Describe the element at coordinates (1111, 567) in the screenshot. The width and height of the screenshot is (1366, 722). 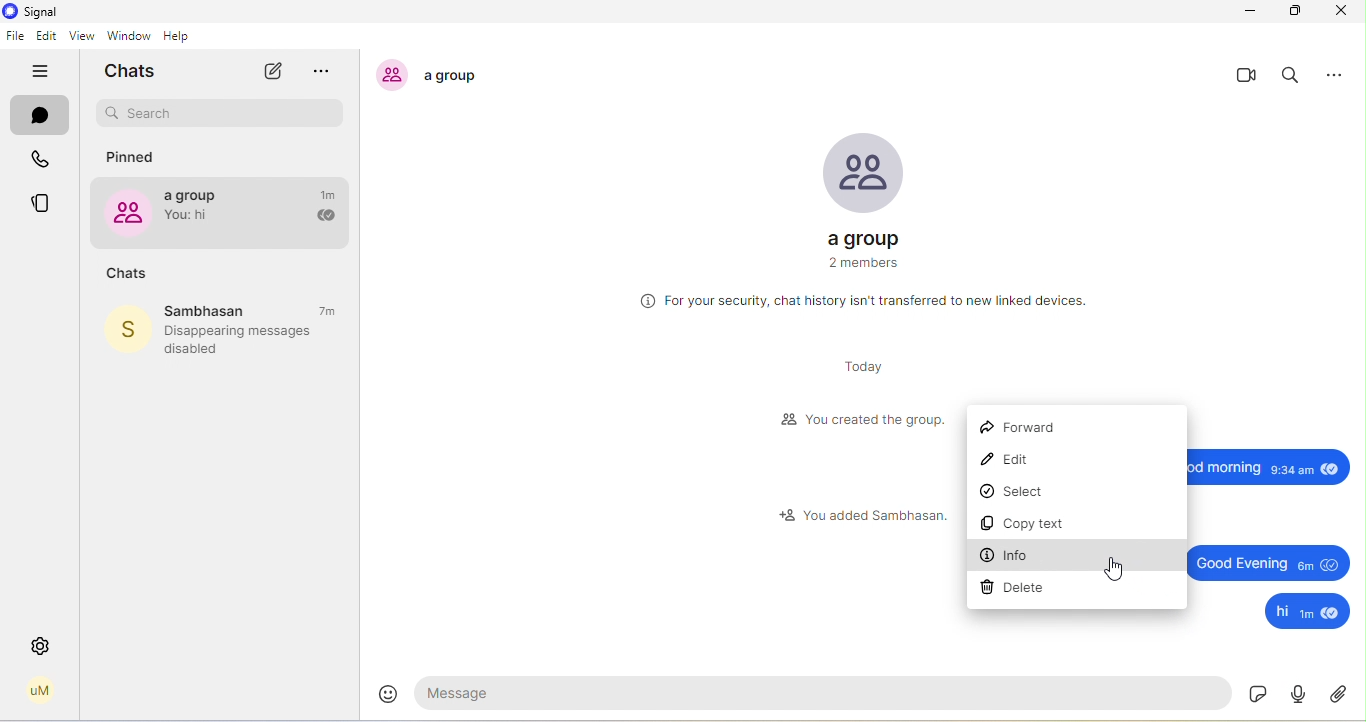
I see `cursor movement` at that location.